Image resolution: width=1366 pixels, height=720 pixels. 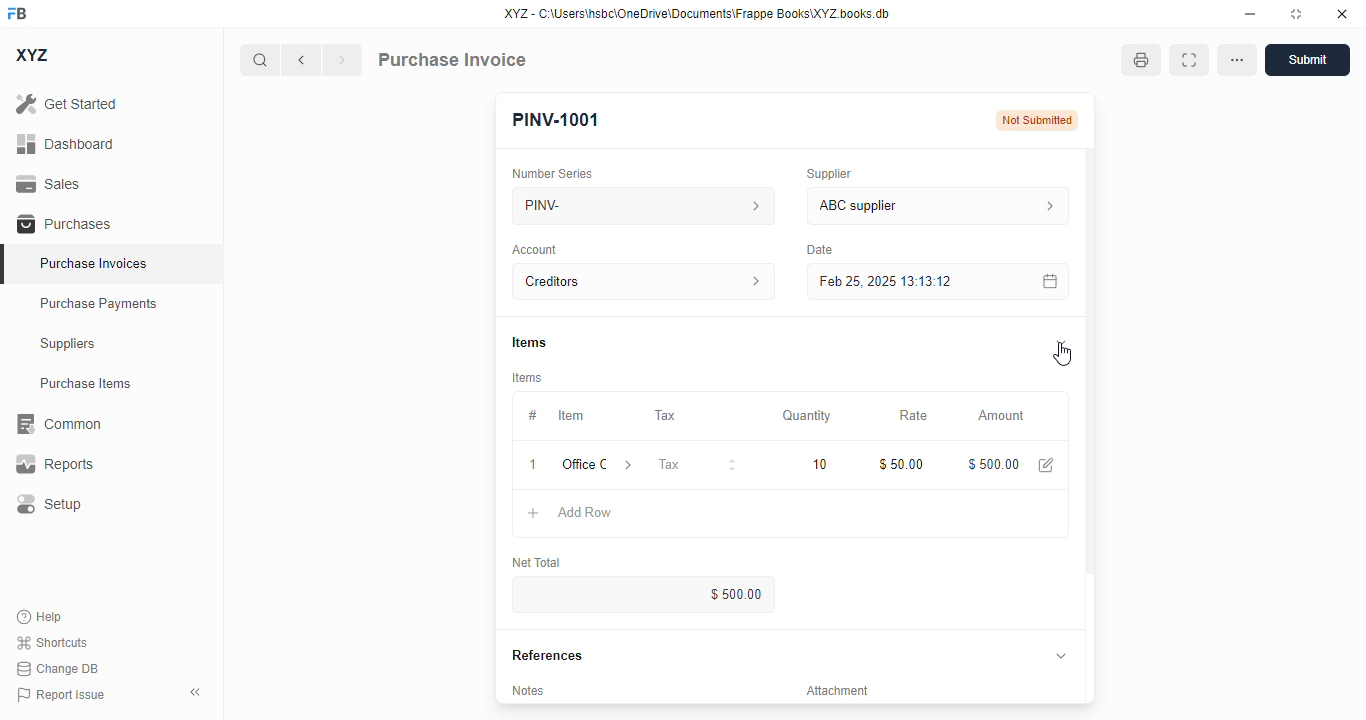 I want to click on rate, so click(x=913, y=416).